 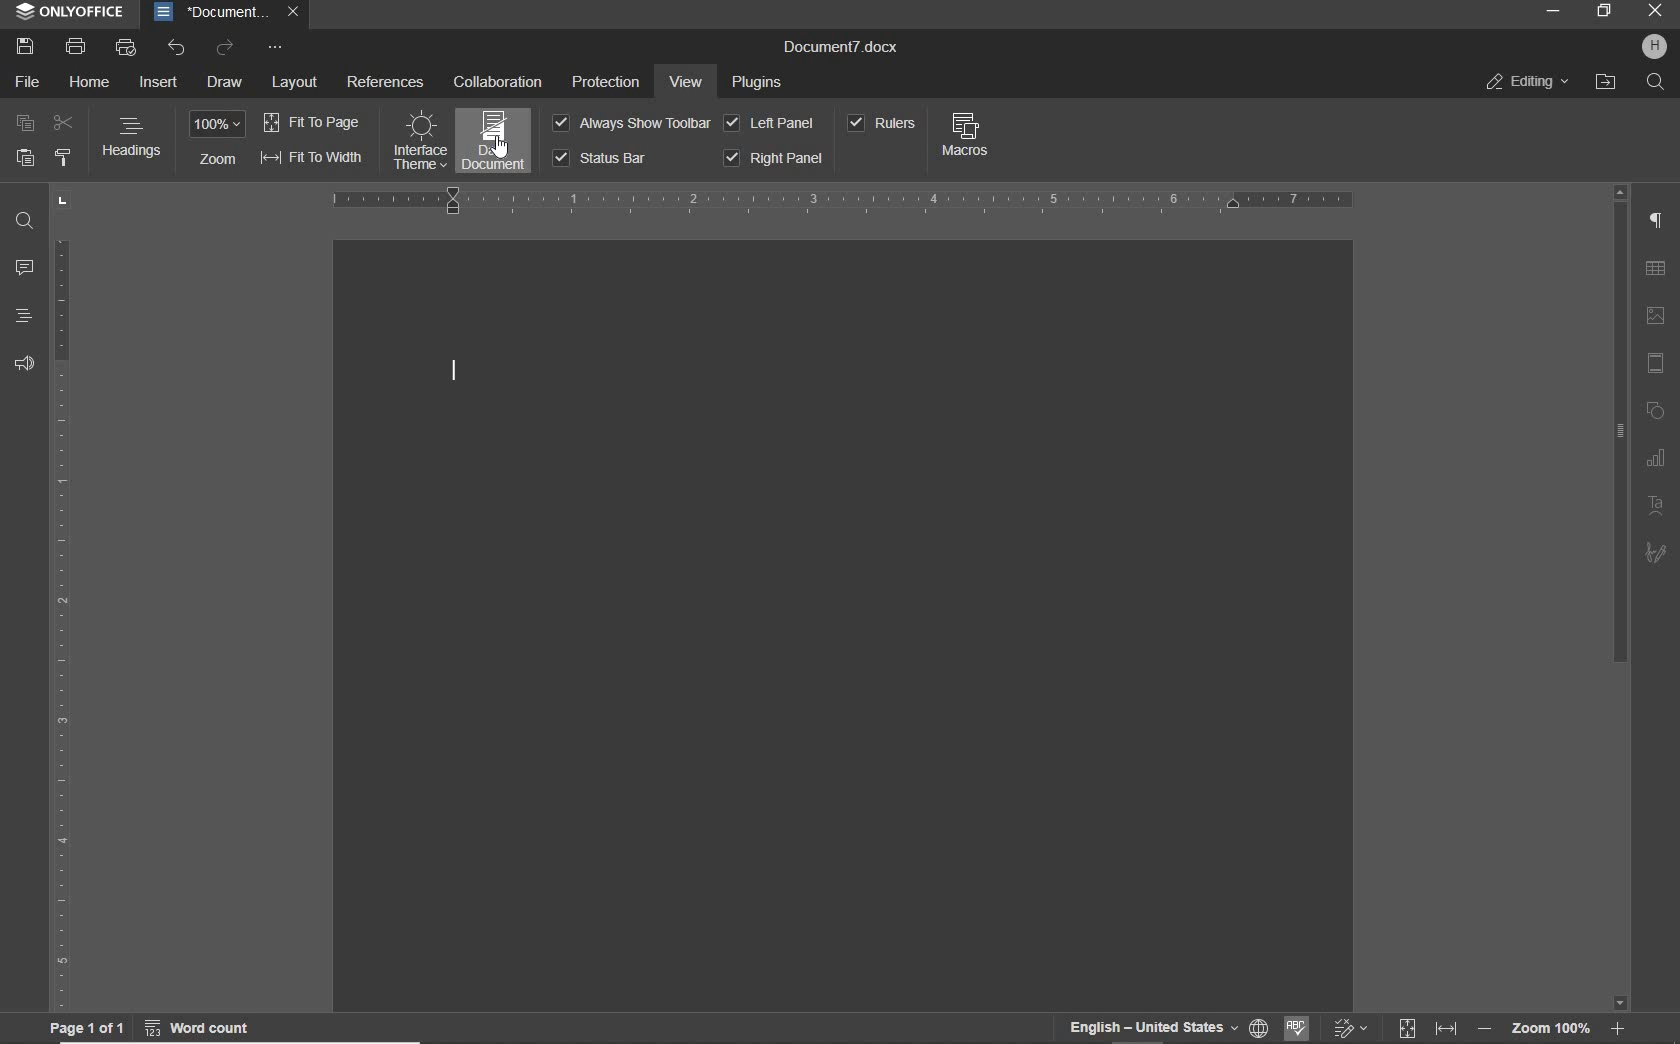 I want to click on WORD COUNT, so click(x=200, y=1025).